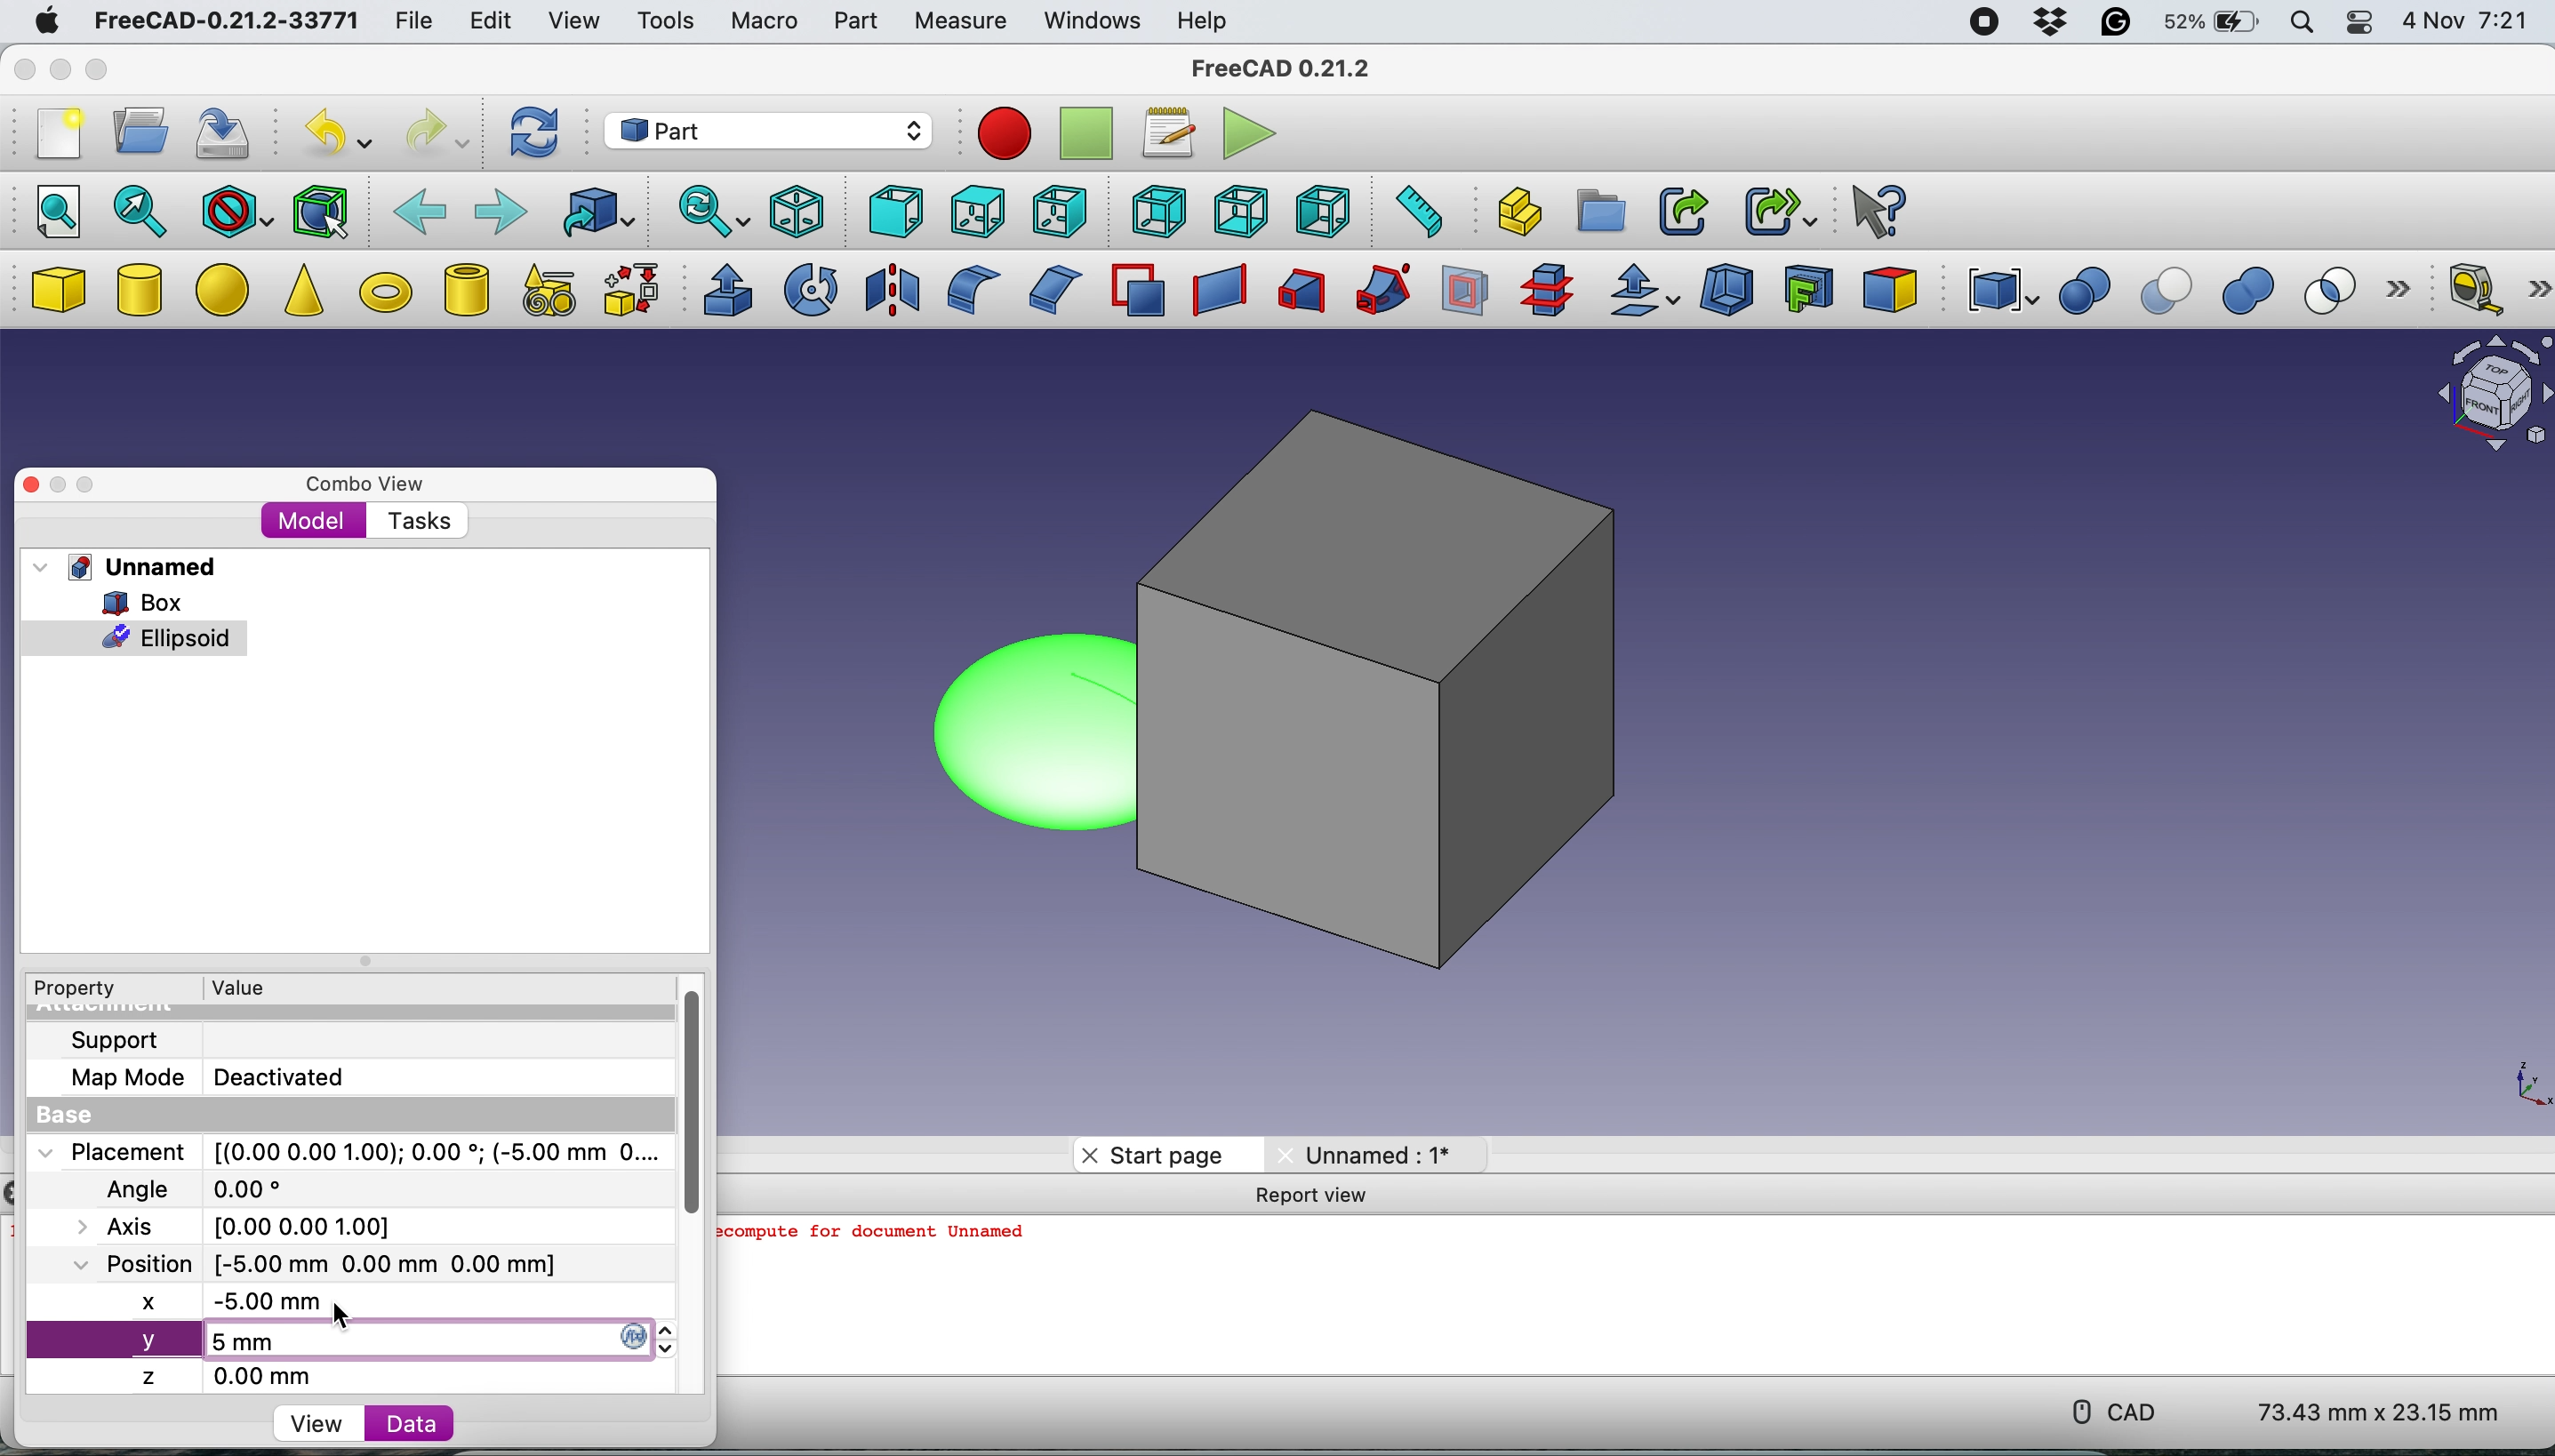 This screenshot has height=1456, width=2555. Describe the element at coordinates (1413, 211) in the screenshot. I see `measure distance` at that location.